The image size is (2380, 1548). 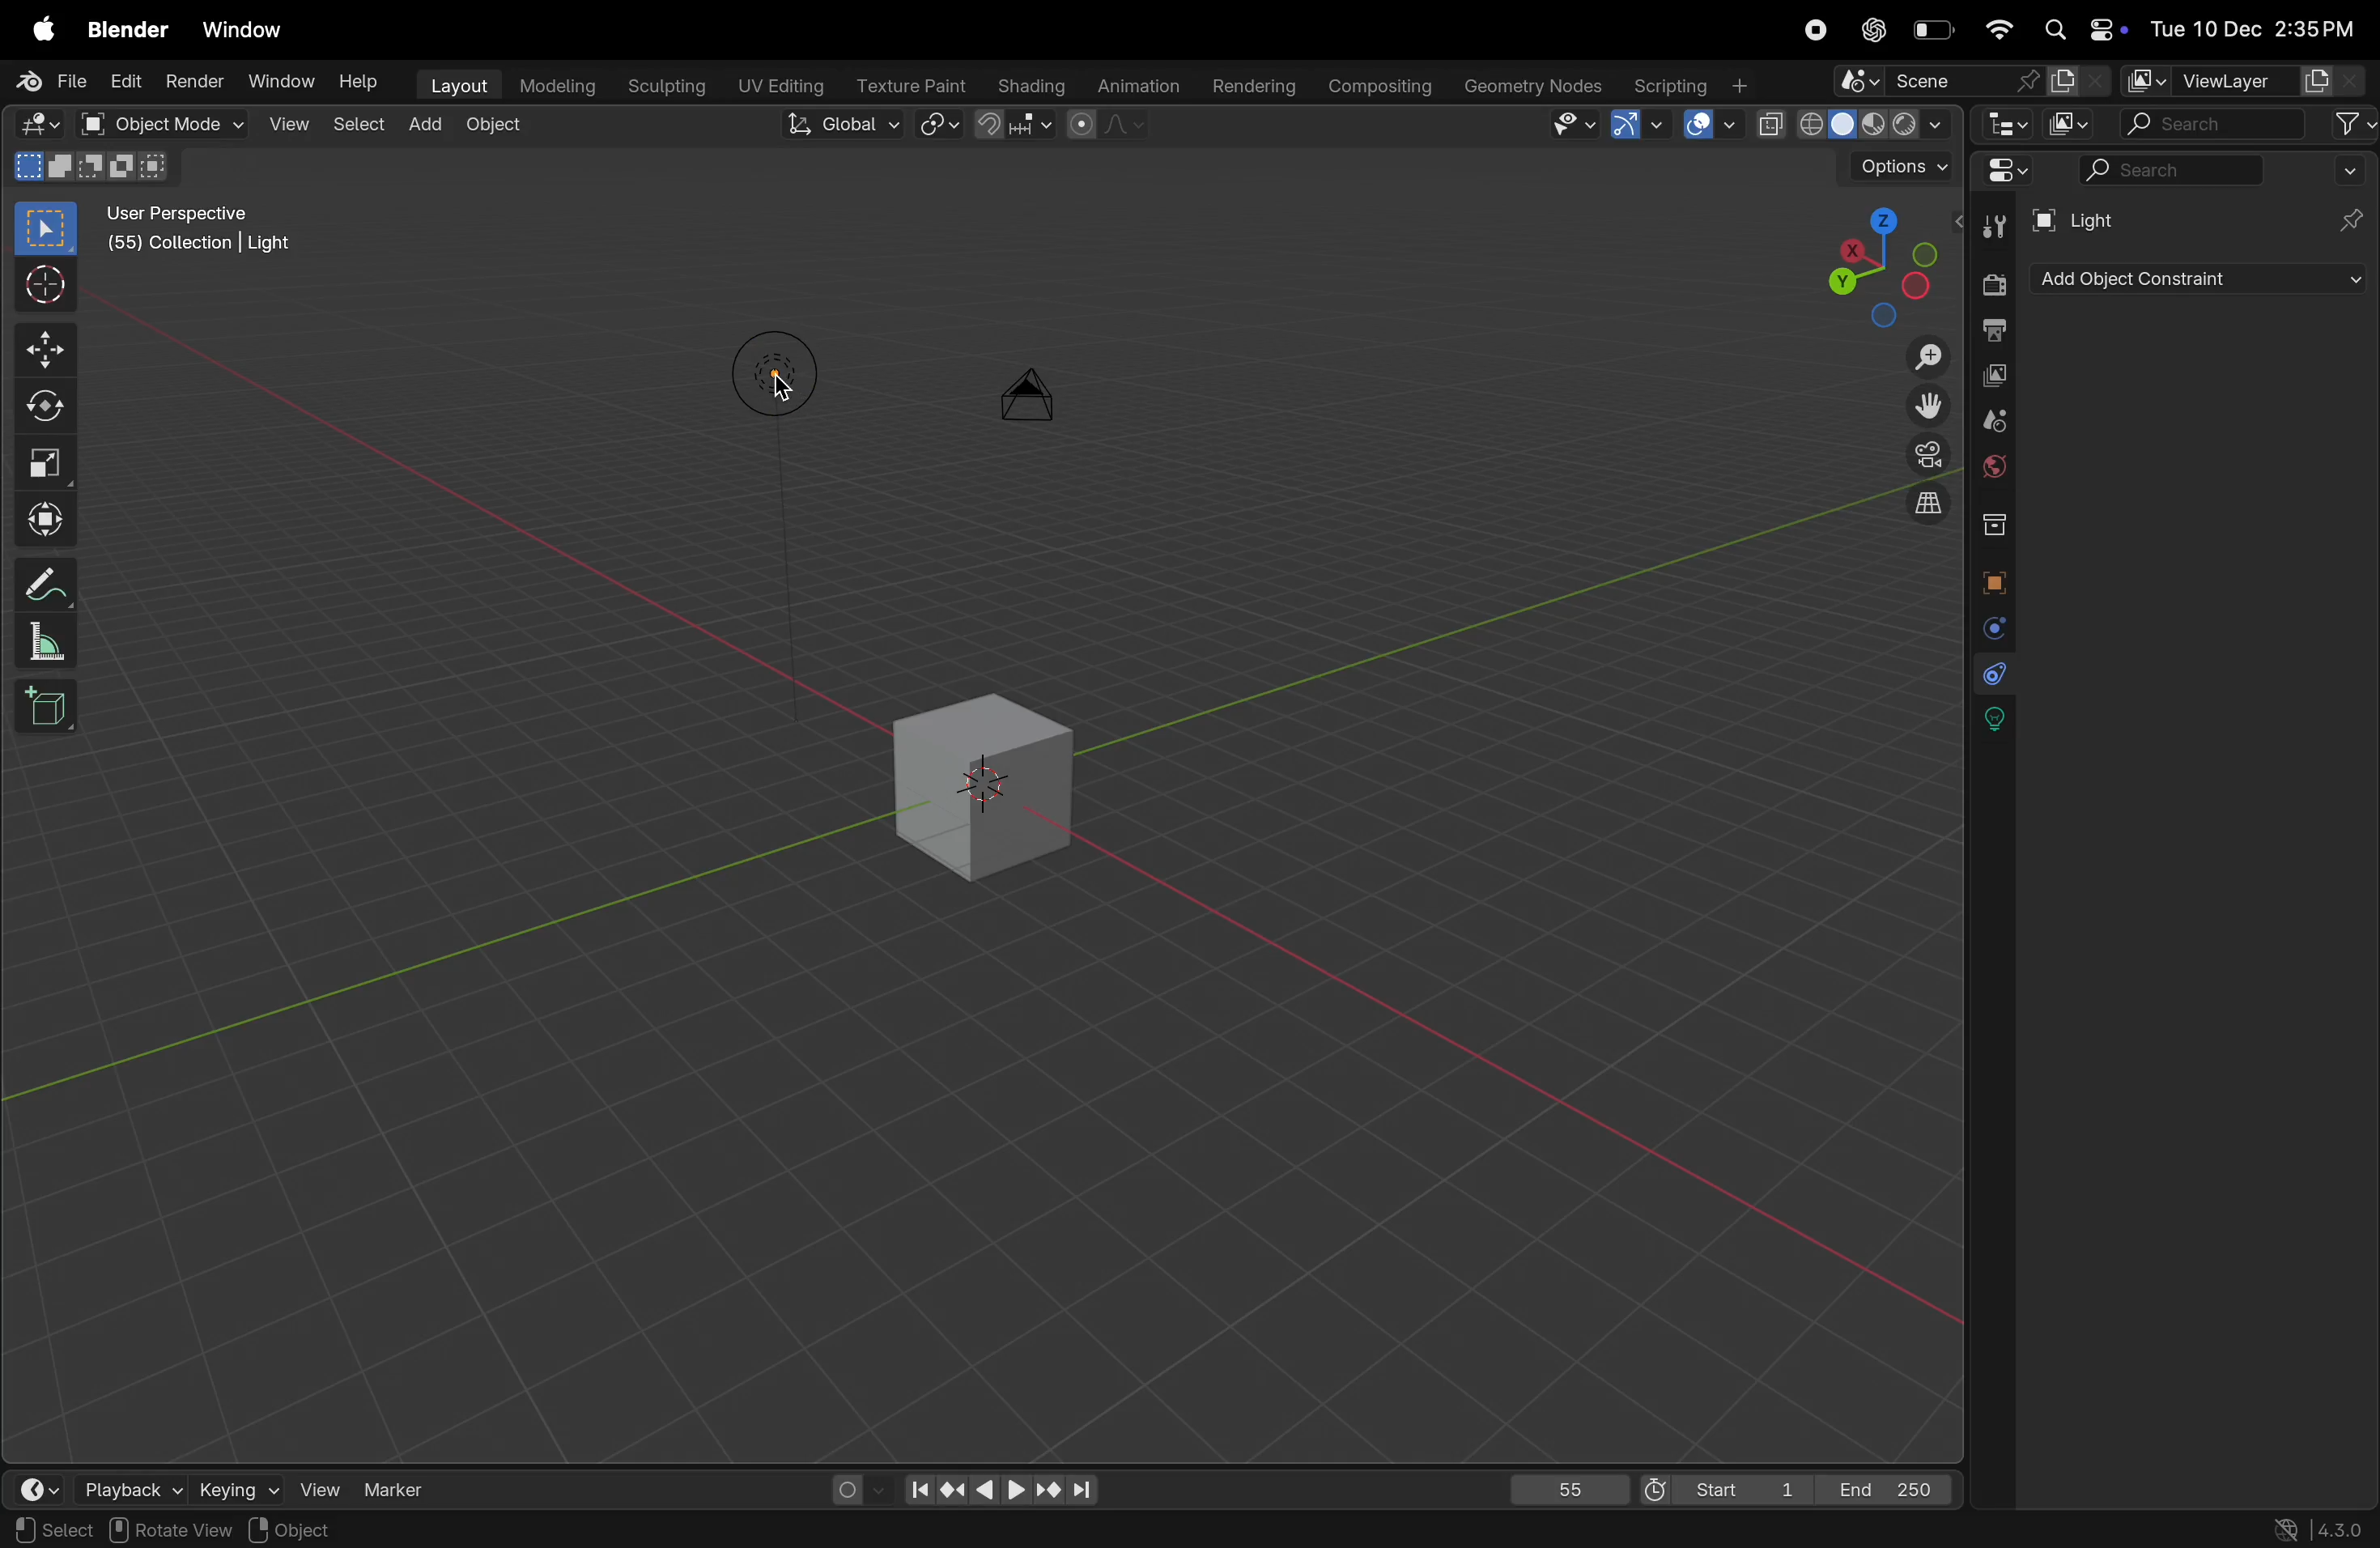 What do you see at coordinates (44, 351) in the screenshot?
I see `move` at bounding box center [44, 351].